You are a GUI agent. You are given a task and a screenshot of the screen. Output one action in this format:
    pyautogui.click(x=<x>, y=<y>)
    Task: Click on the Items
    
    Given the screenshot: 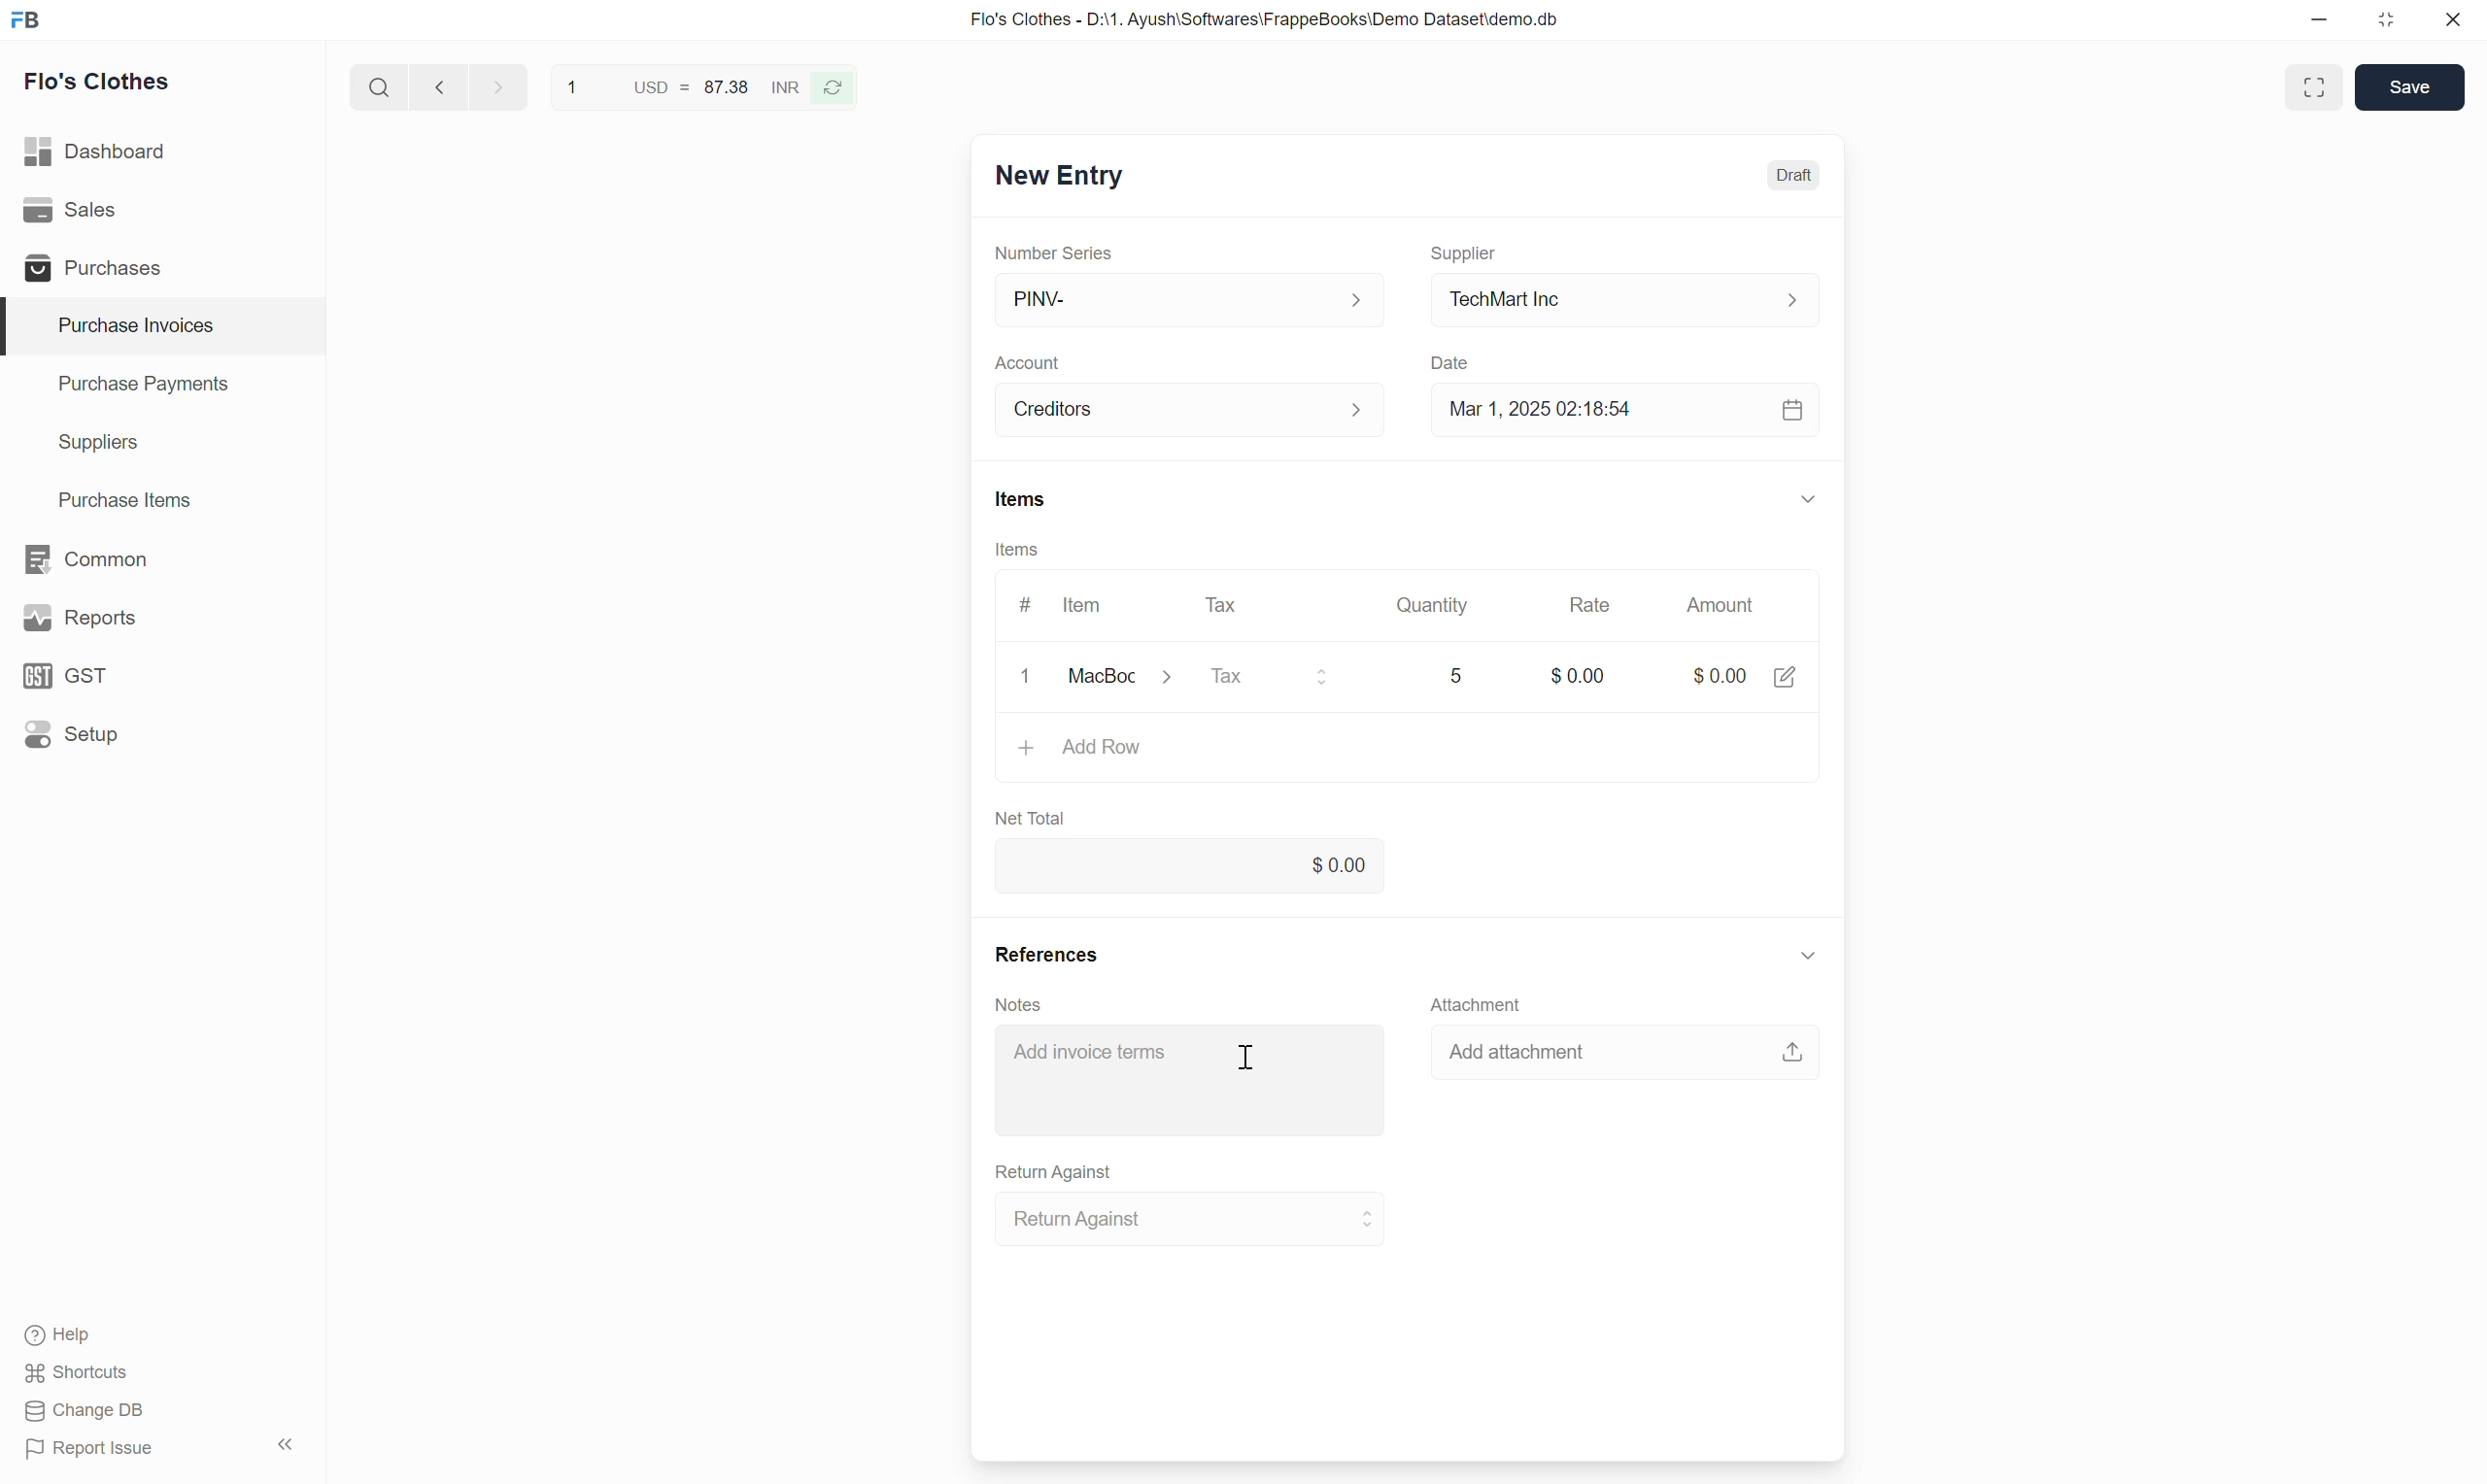 What is the action you would take?
    pyautogui.click(x=1022, y=499)
    